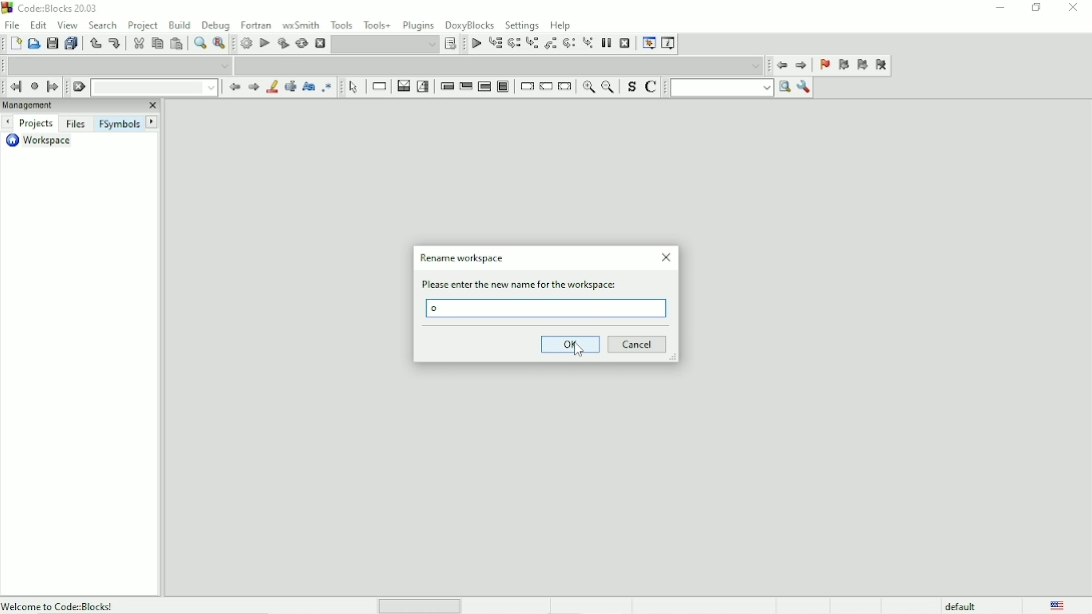 The width and height of the screenshot is (1092, 614). I want to click on Tools, so click(342, 24).